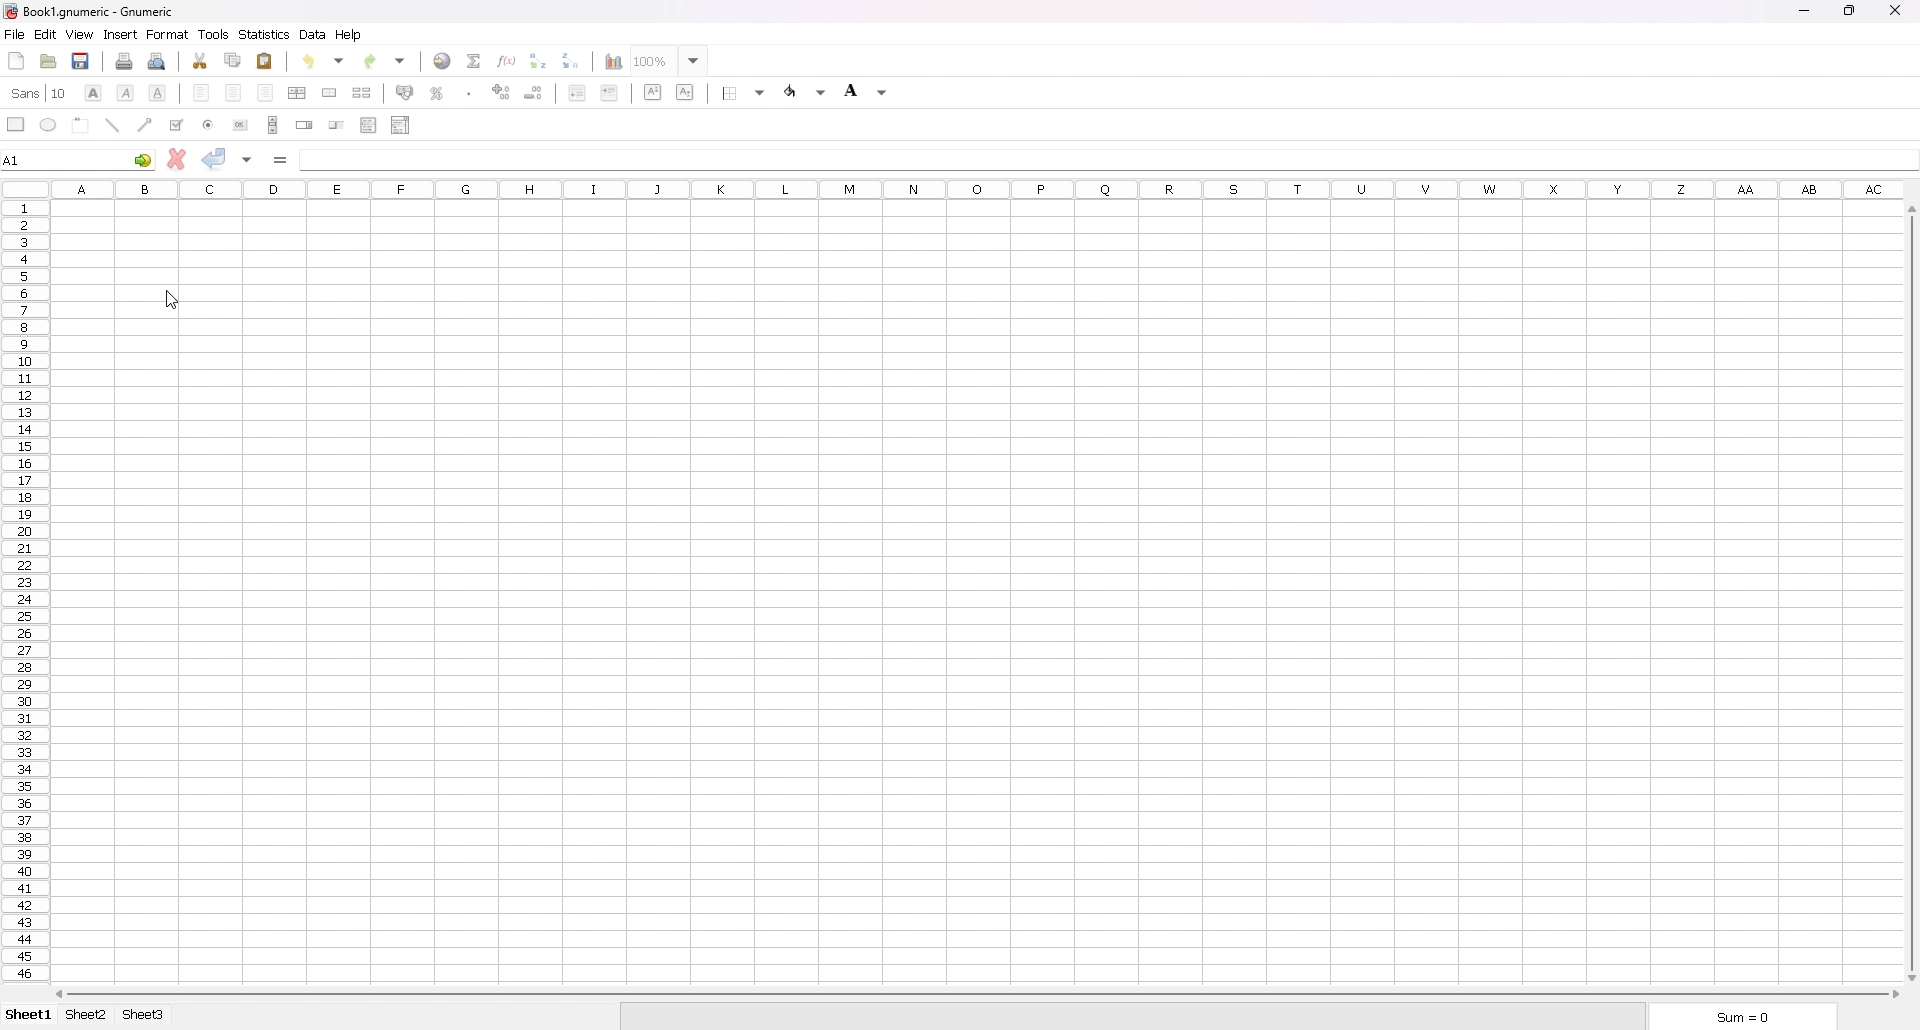  Describe the element at coordinates (570, 60) in the screenshot. I see `sort descending` at that location.